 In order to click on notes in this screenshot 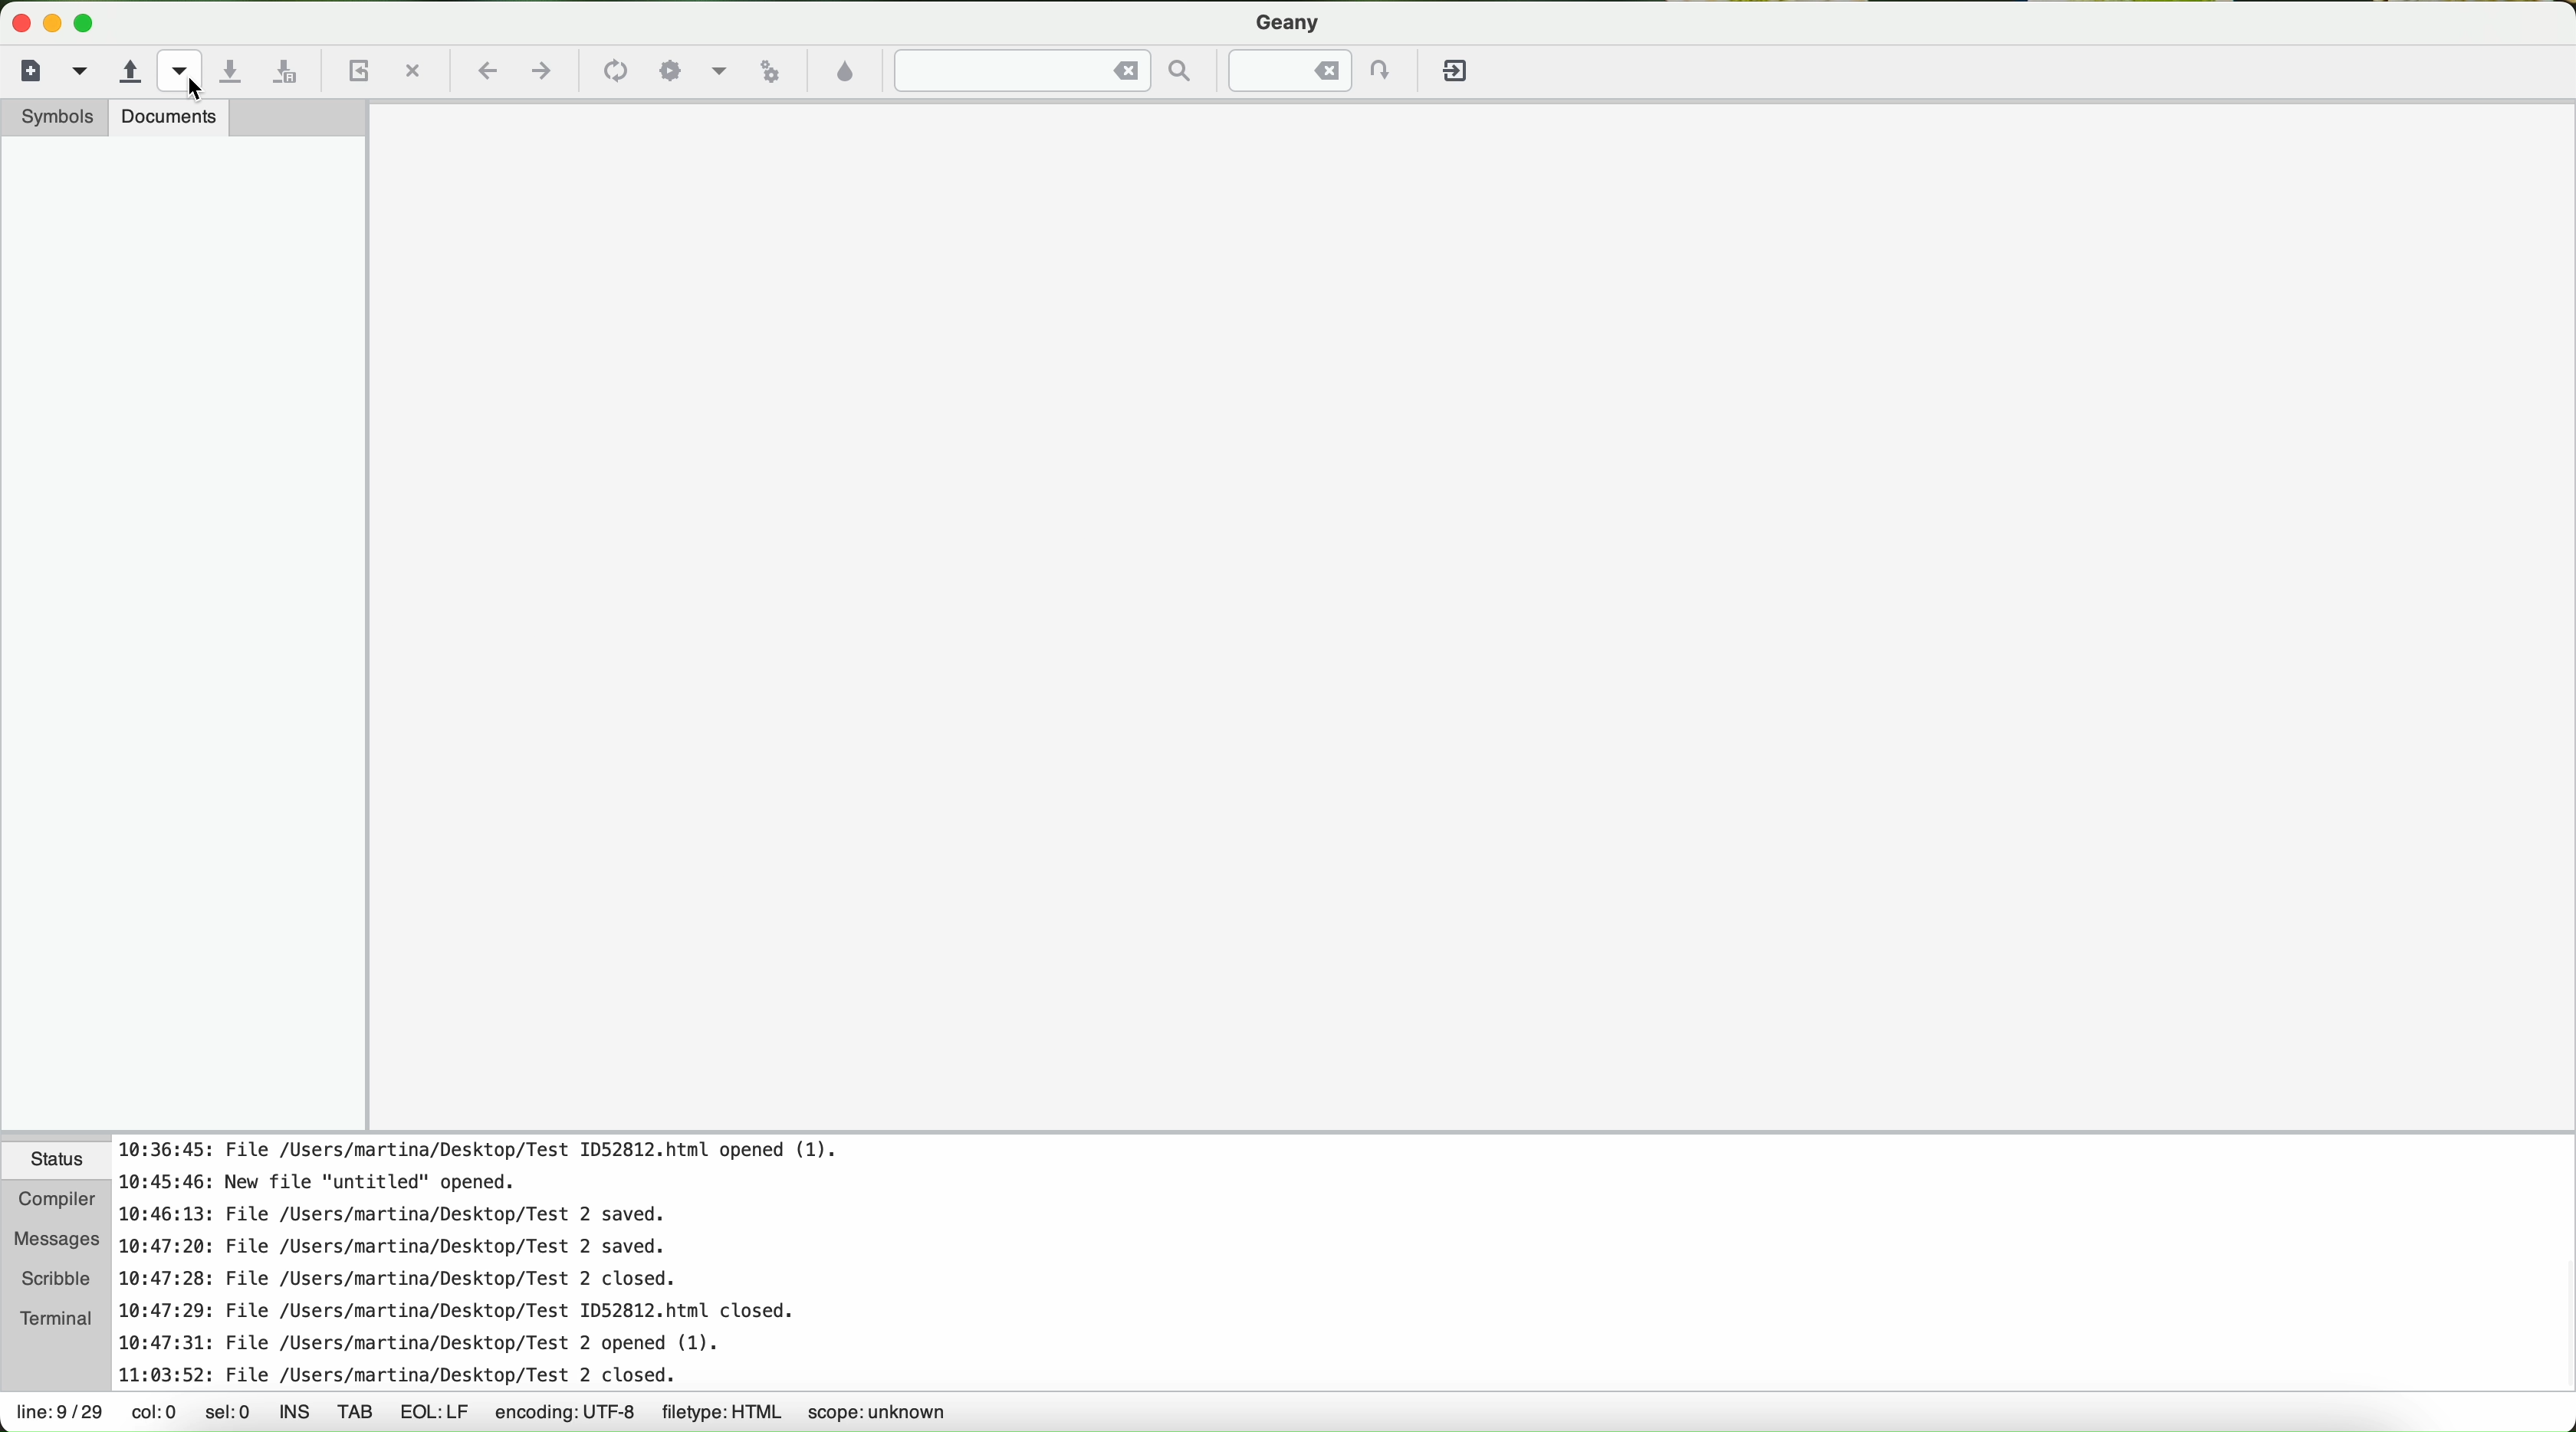, I will do `click(505, 1262)`.